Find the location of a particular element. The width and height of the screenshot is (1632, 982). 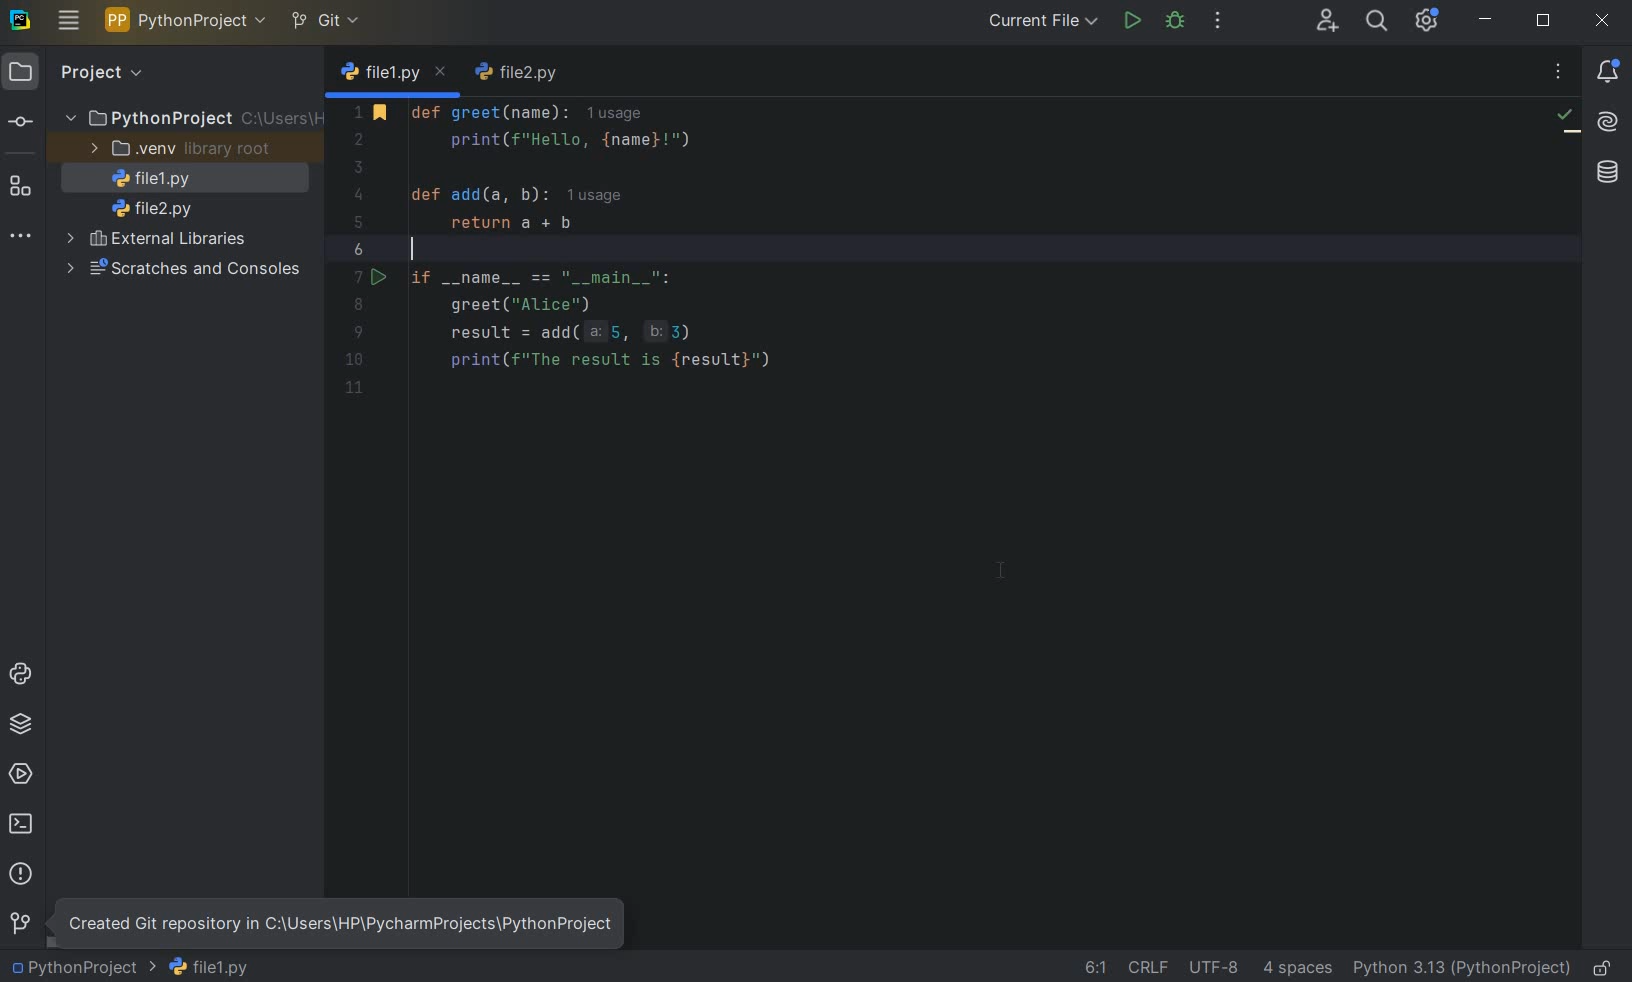

notifications is located at coordinates (1609, 72).